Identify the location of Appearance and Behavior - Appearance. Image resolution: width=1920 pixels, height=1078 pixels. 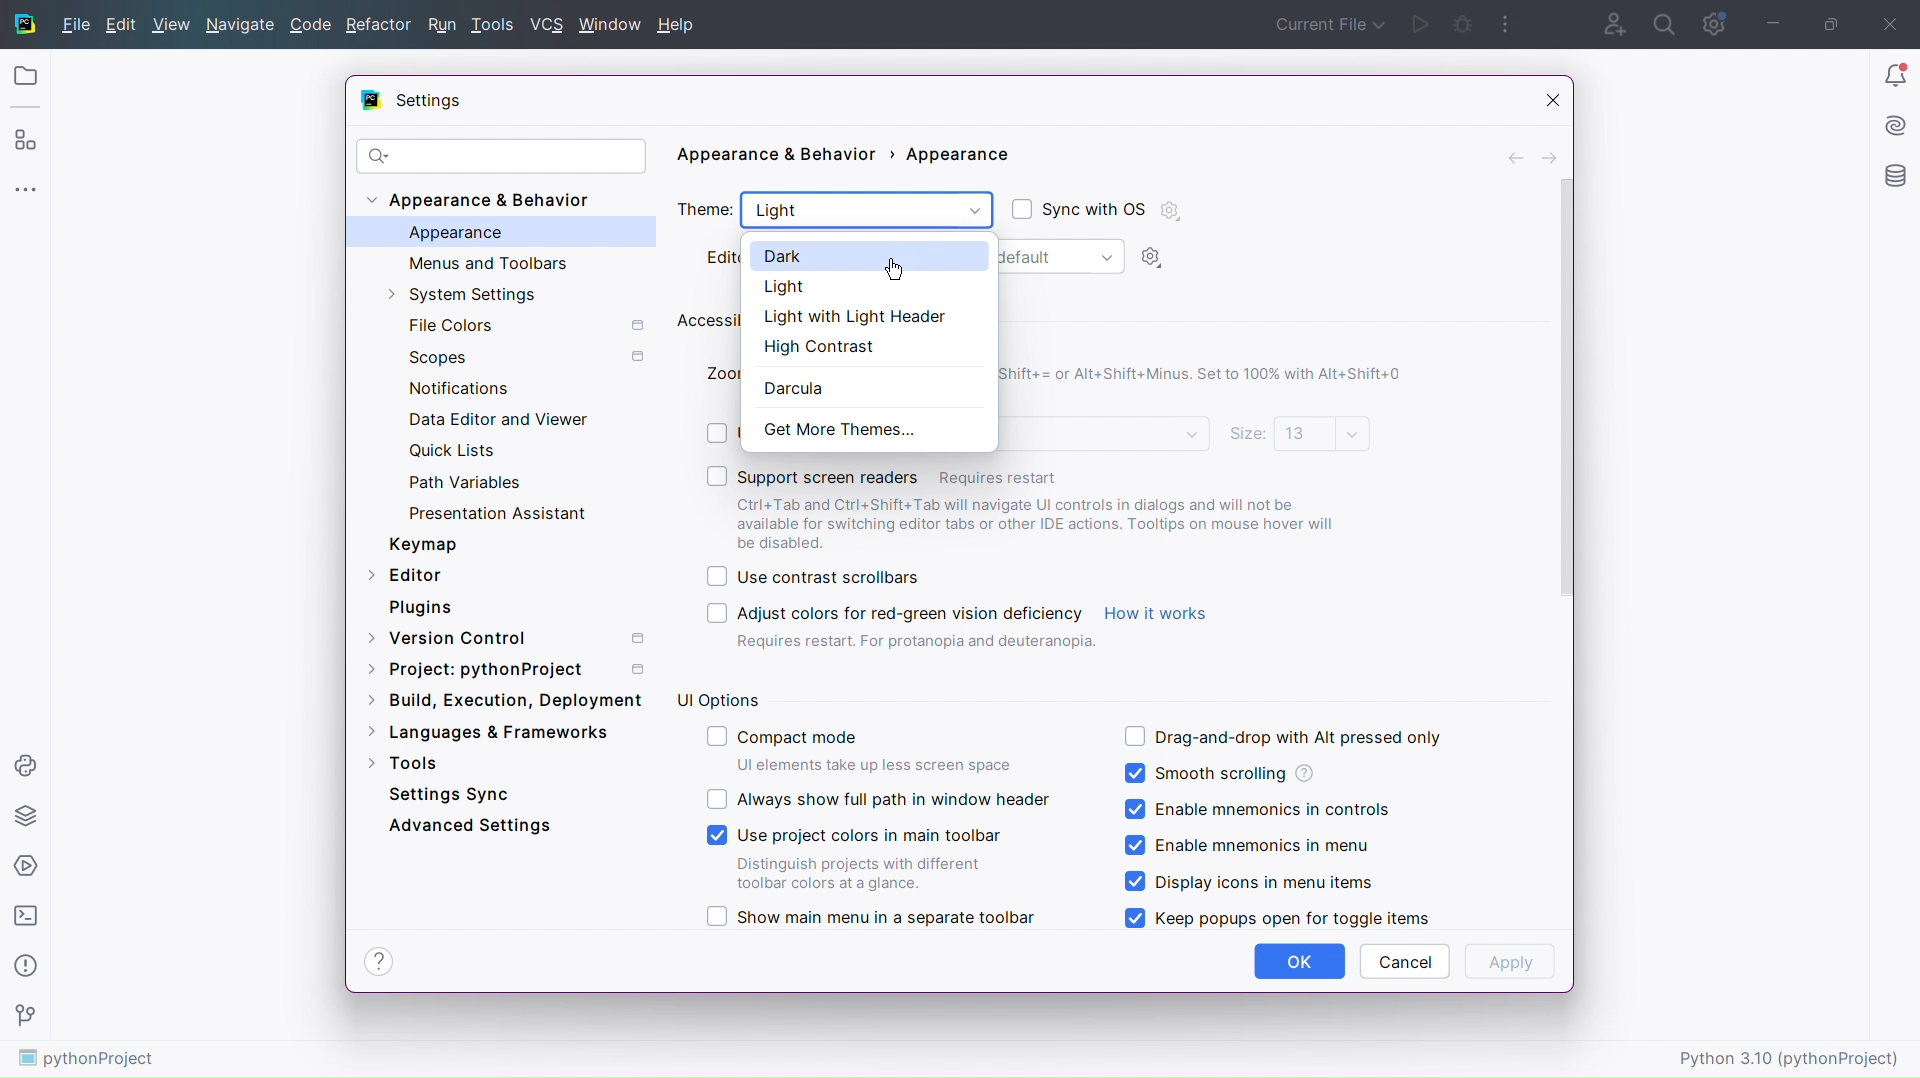
(849, 159).